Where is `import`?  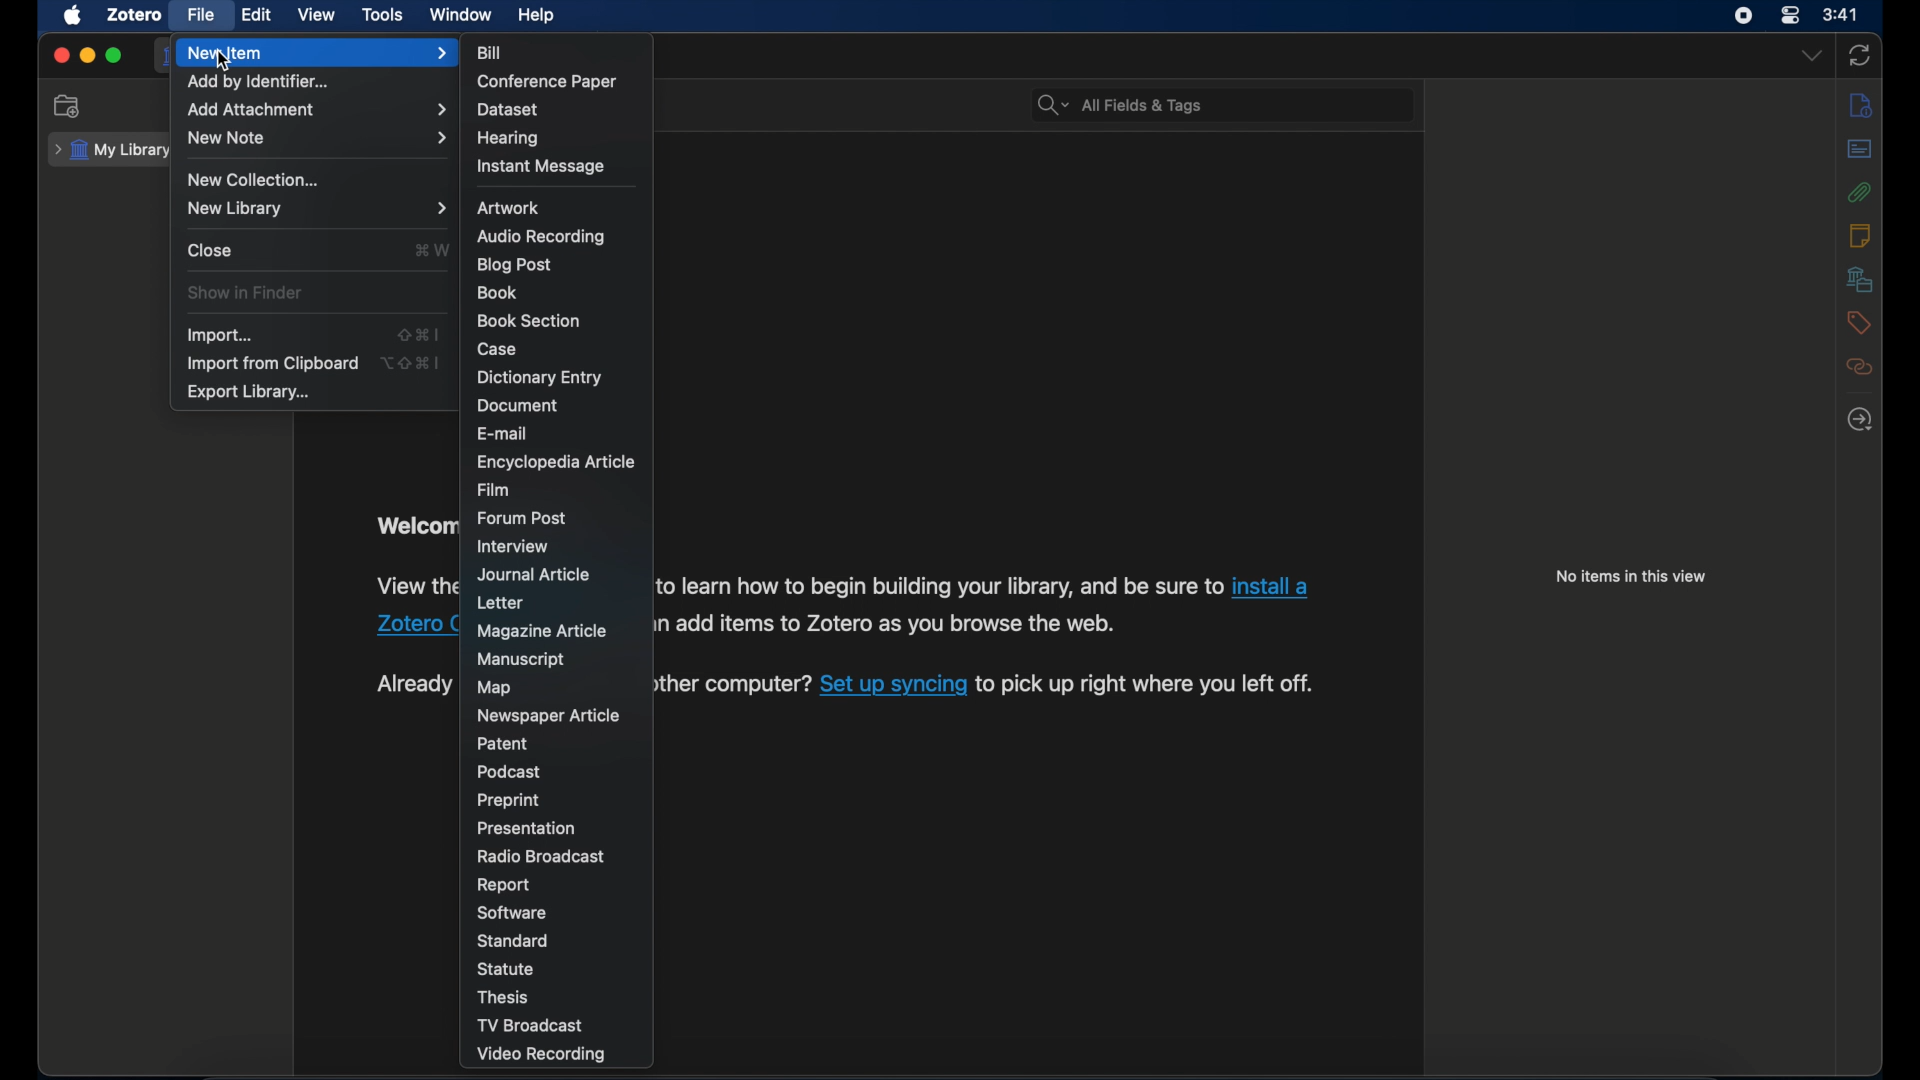 import is located at coordinates (223, 337).